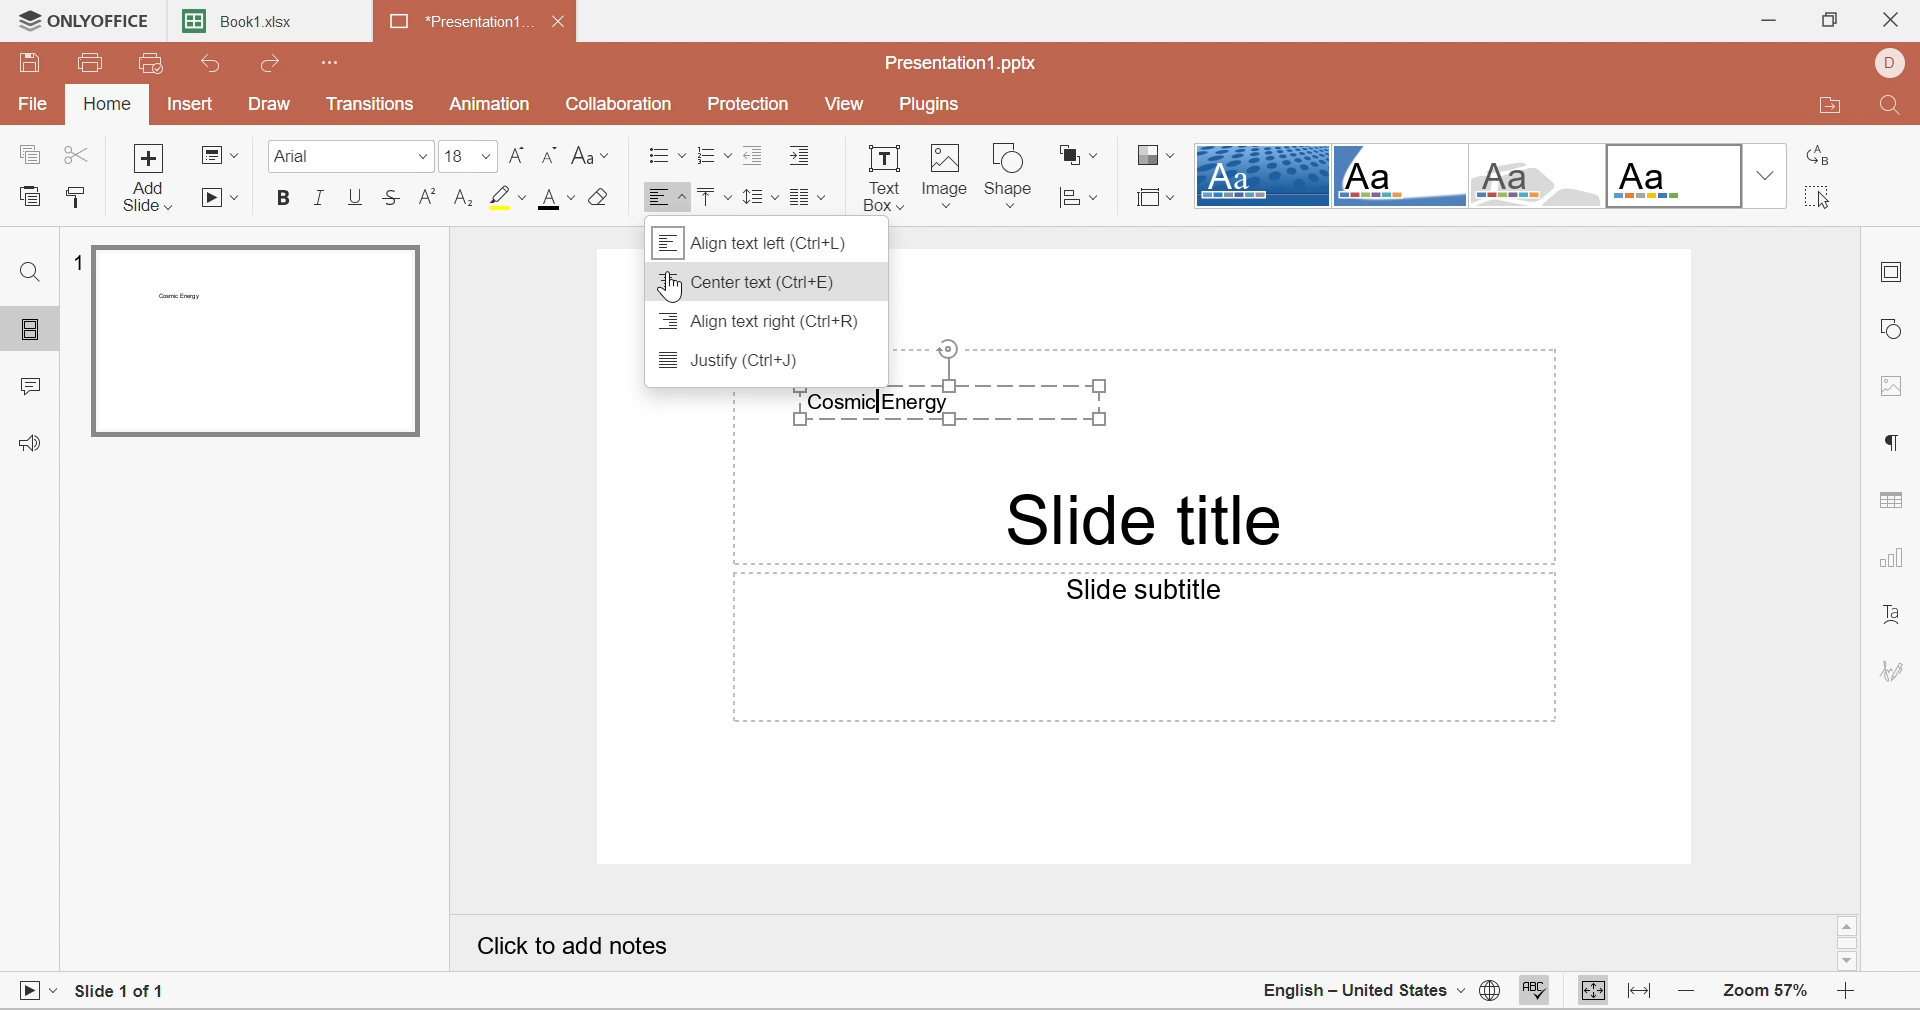 The image size is (1920, 1010). What do you see at coordinates (254, 342) in the screenshot?
I see `Slide 1` at bounding box center [254, 342].